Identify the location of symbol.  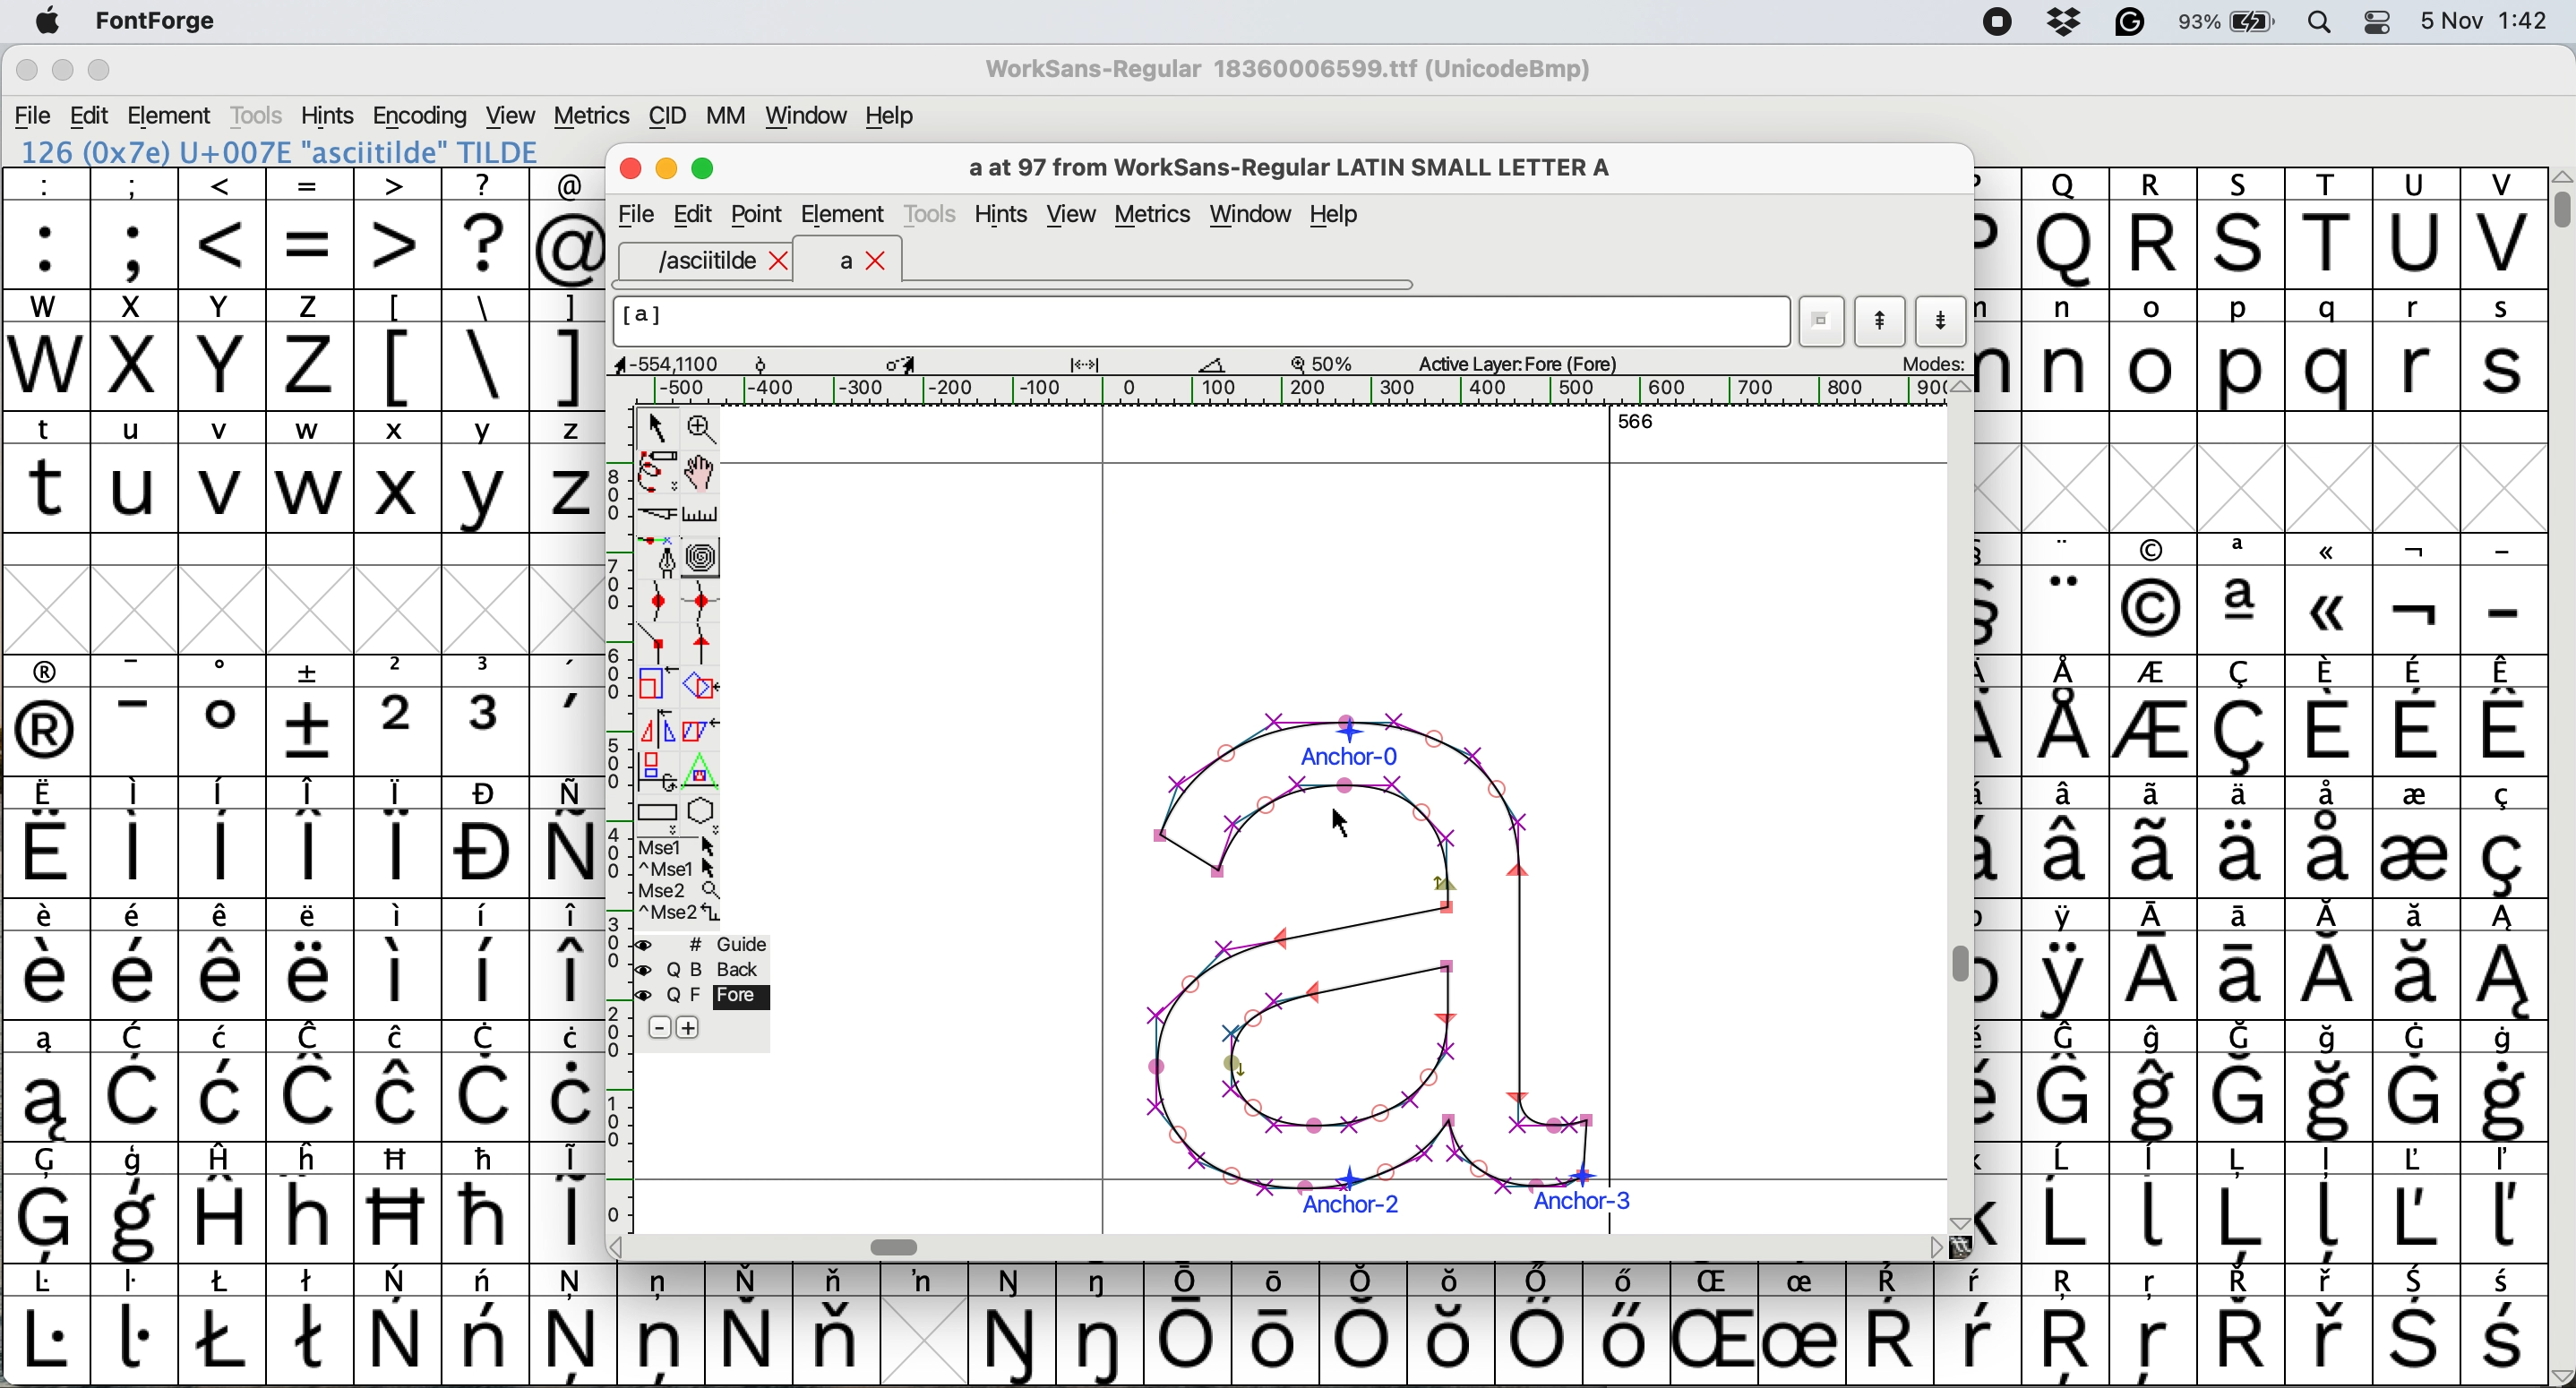
(1622, 1323).